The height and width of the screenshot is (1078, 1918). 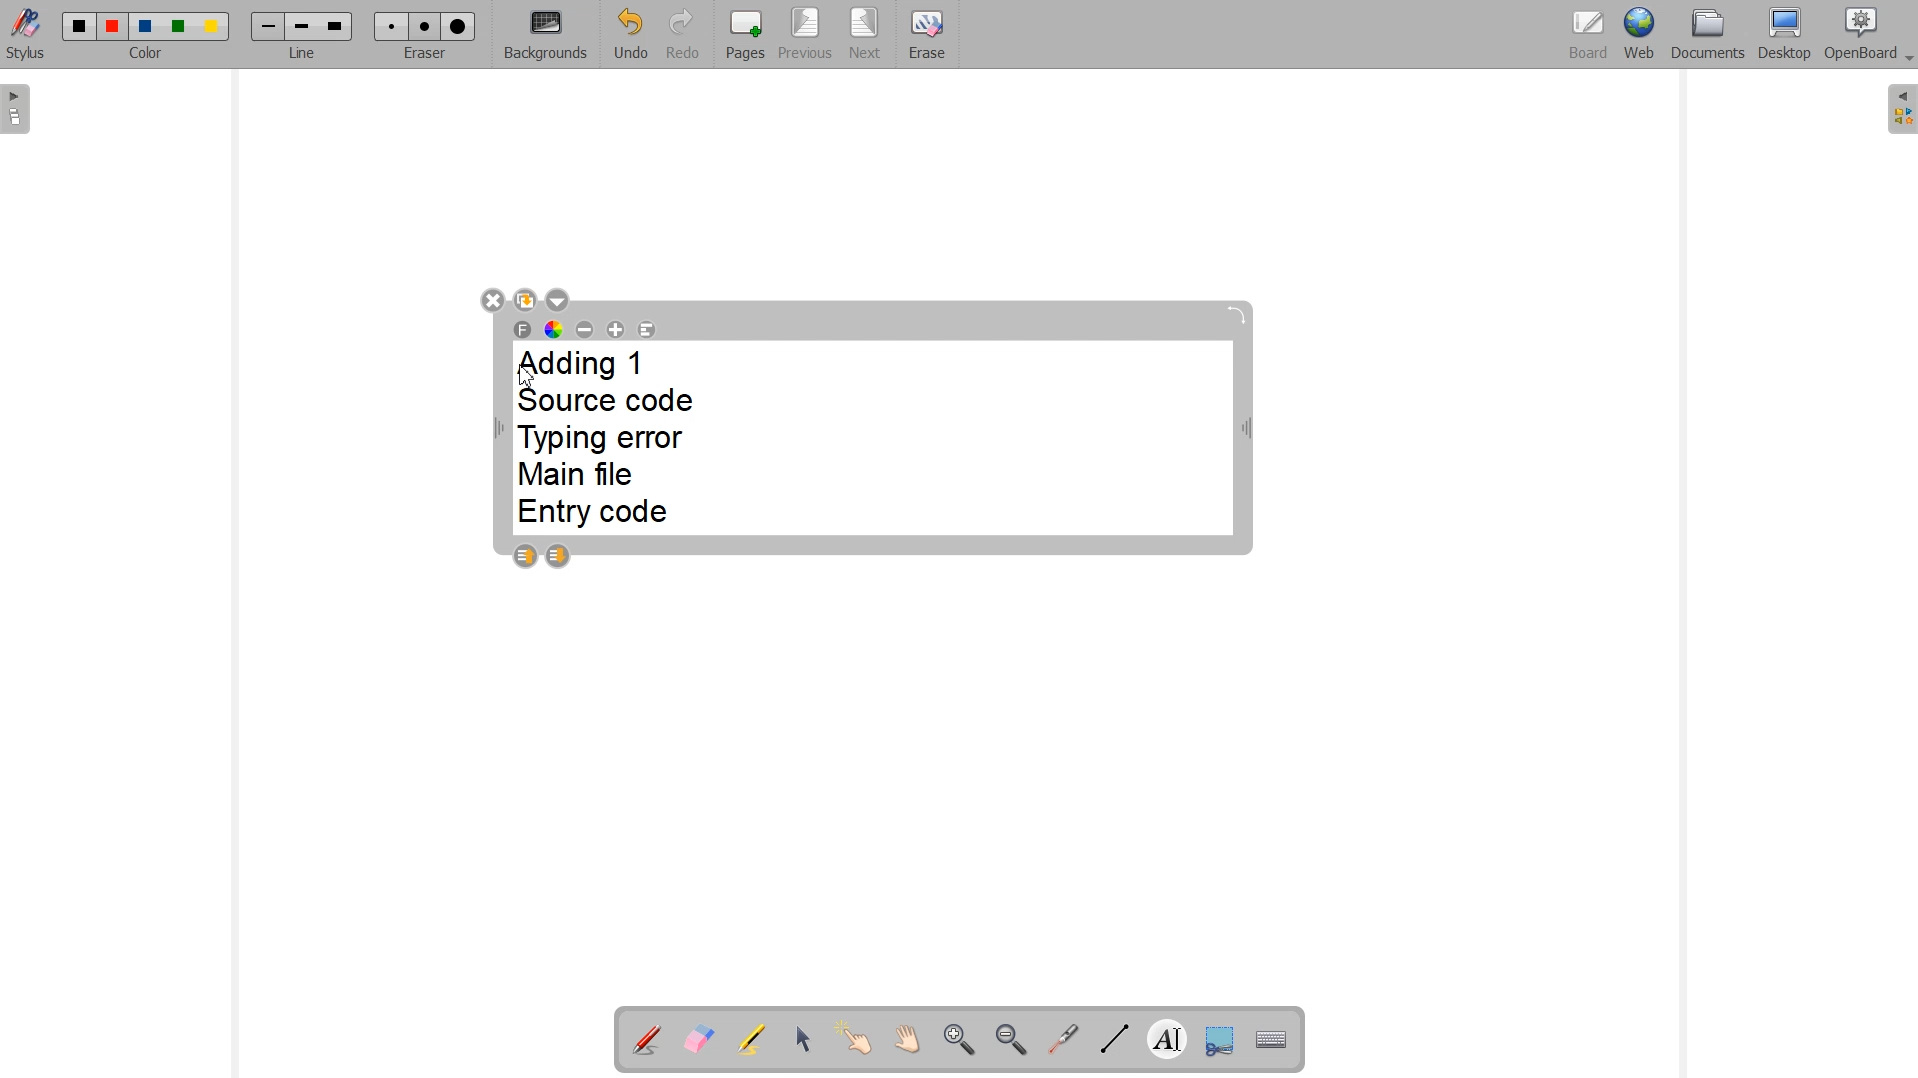 I want to click on Highlight, so click(x=753, y=1038).